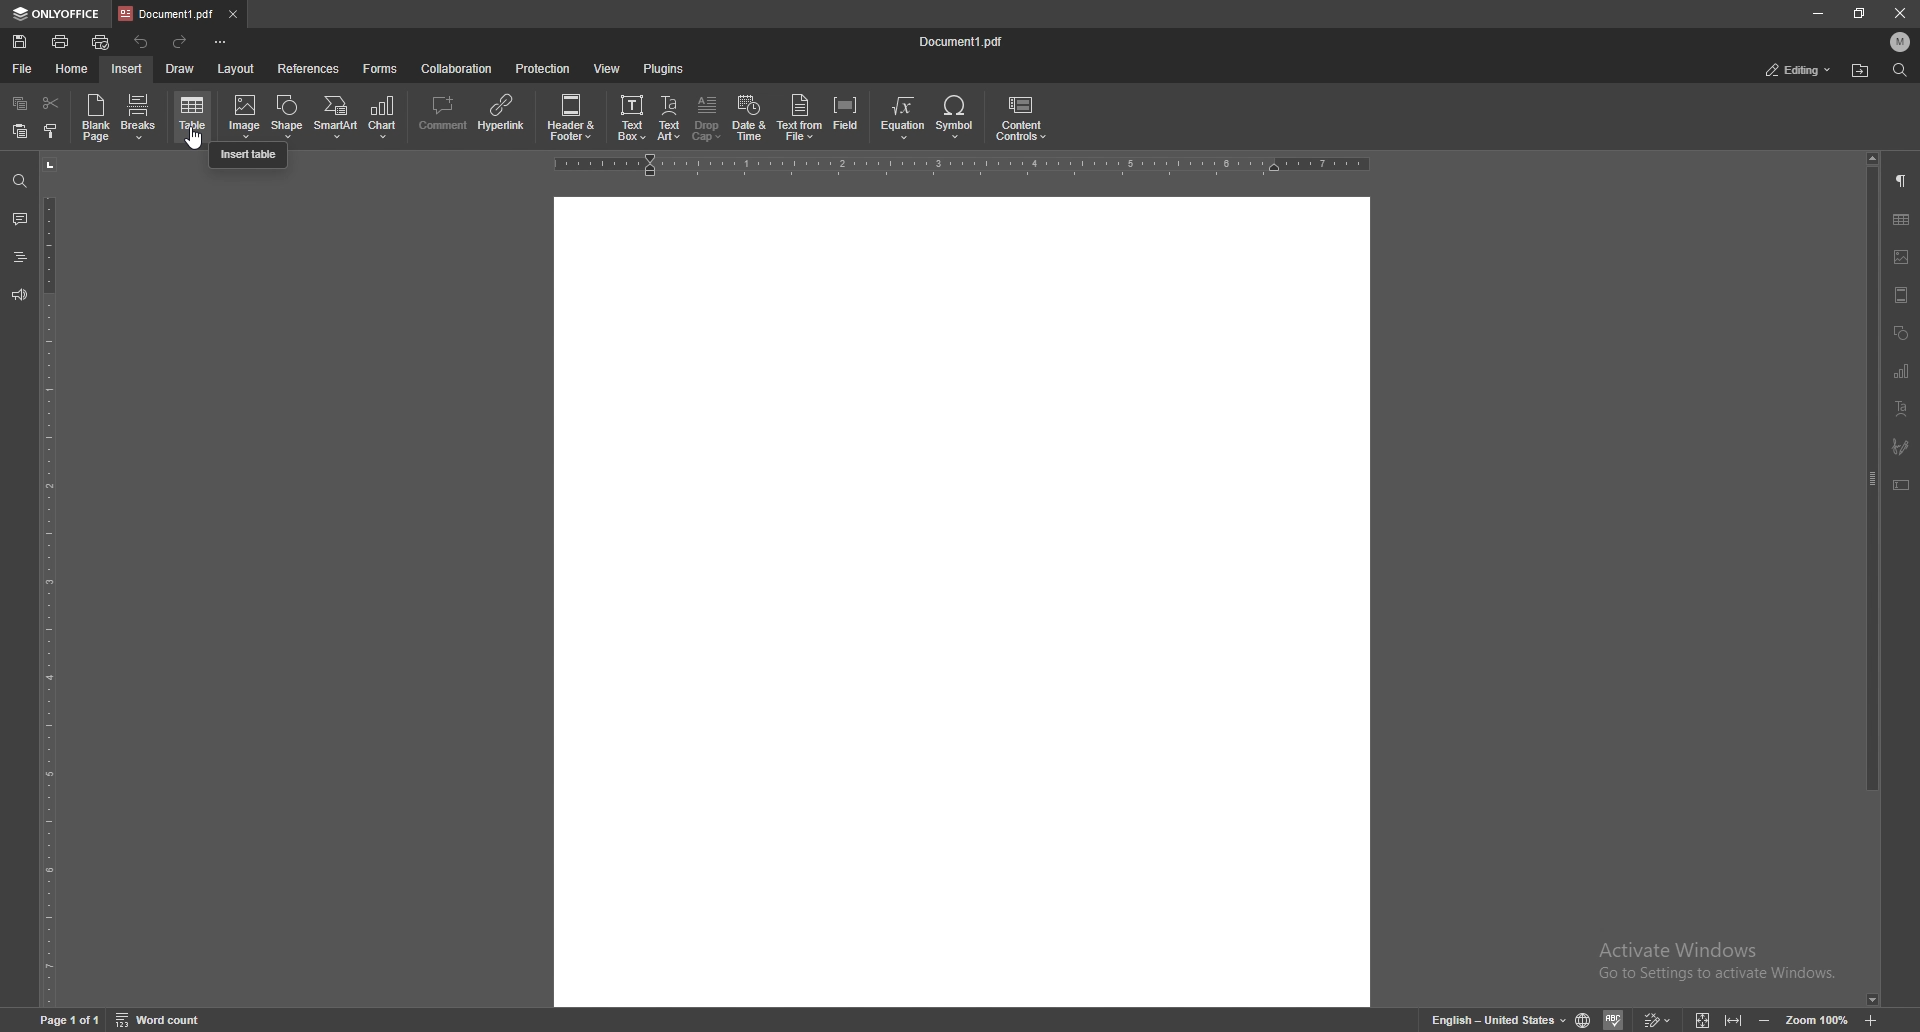 This screenshot has width=1920, height=1032. Describe the element at coordinates (706, 118) in the screenshot. I see `drop cap` at that location.